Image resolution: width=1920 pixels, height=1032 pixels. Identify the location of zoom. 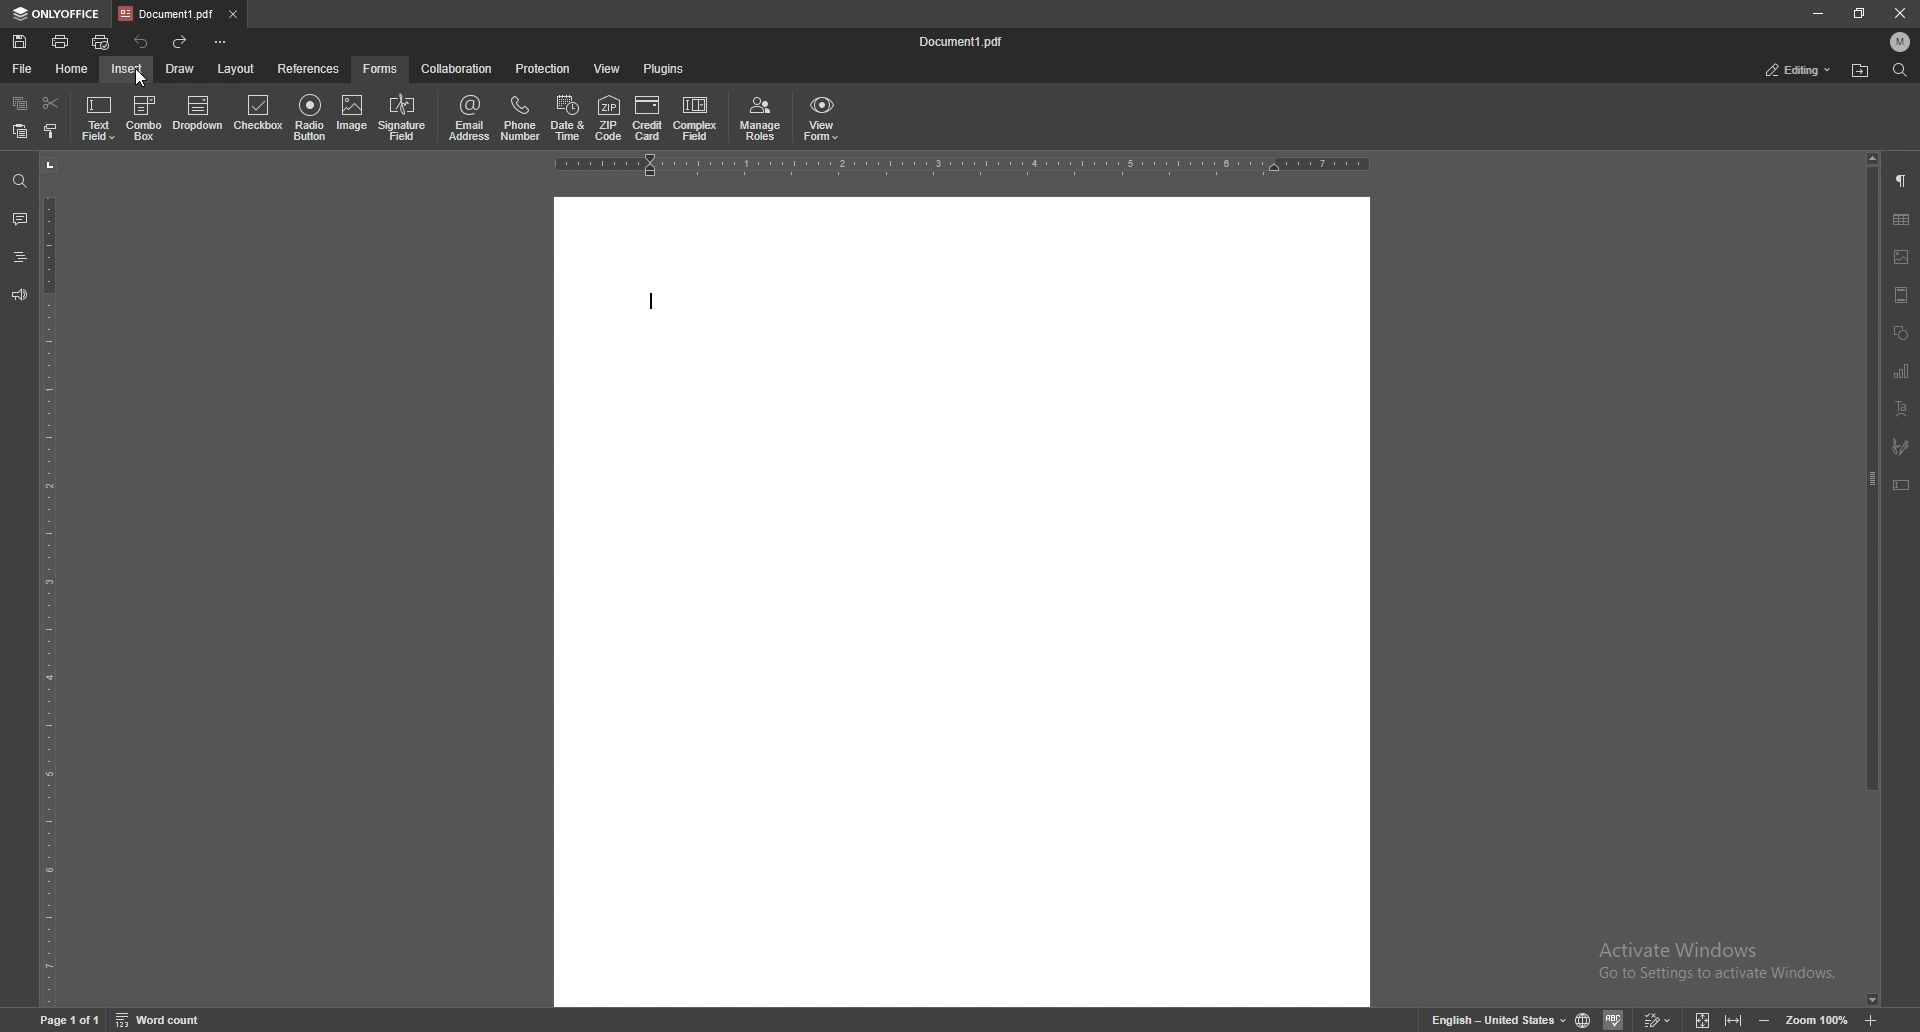
(1818, 1019).